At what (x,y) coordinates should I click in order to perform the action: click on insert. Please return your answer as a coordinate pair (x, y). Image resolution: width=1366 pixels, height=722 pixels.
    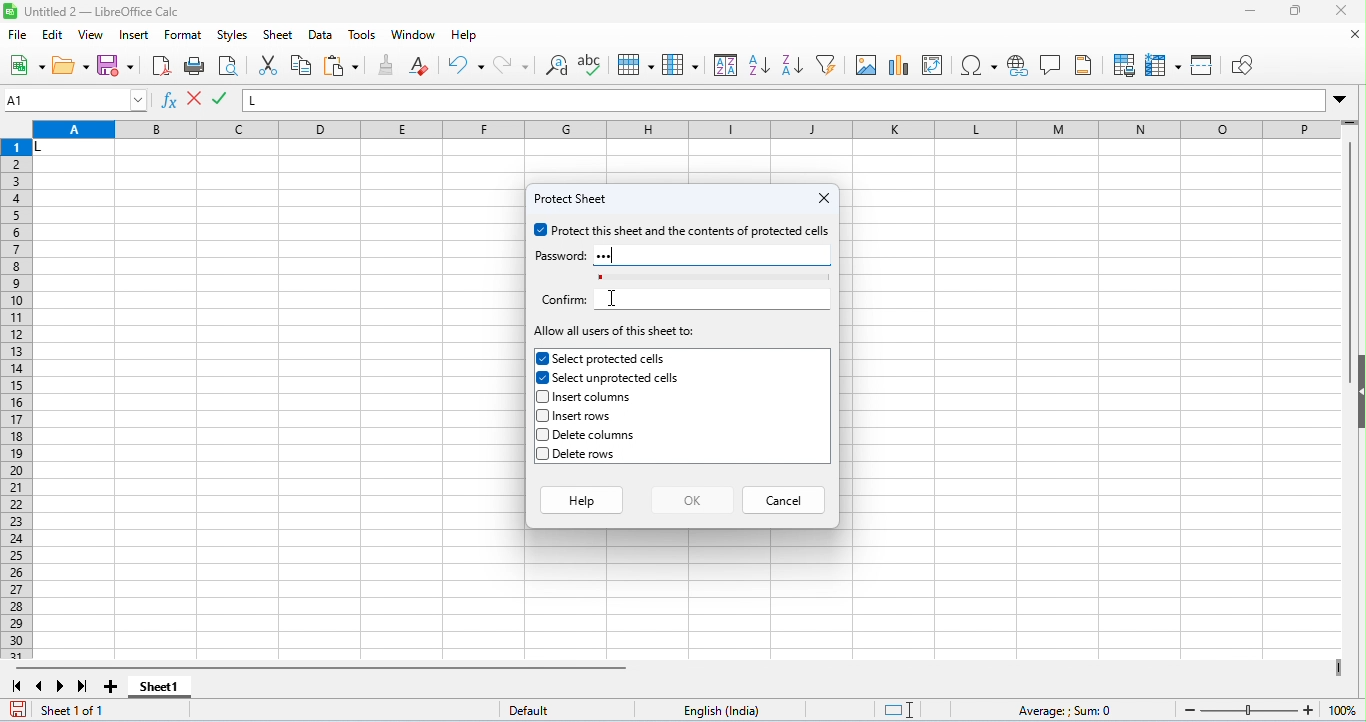
    Looking at the image, I should click on (136, 36).